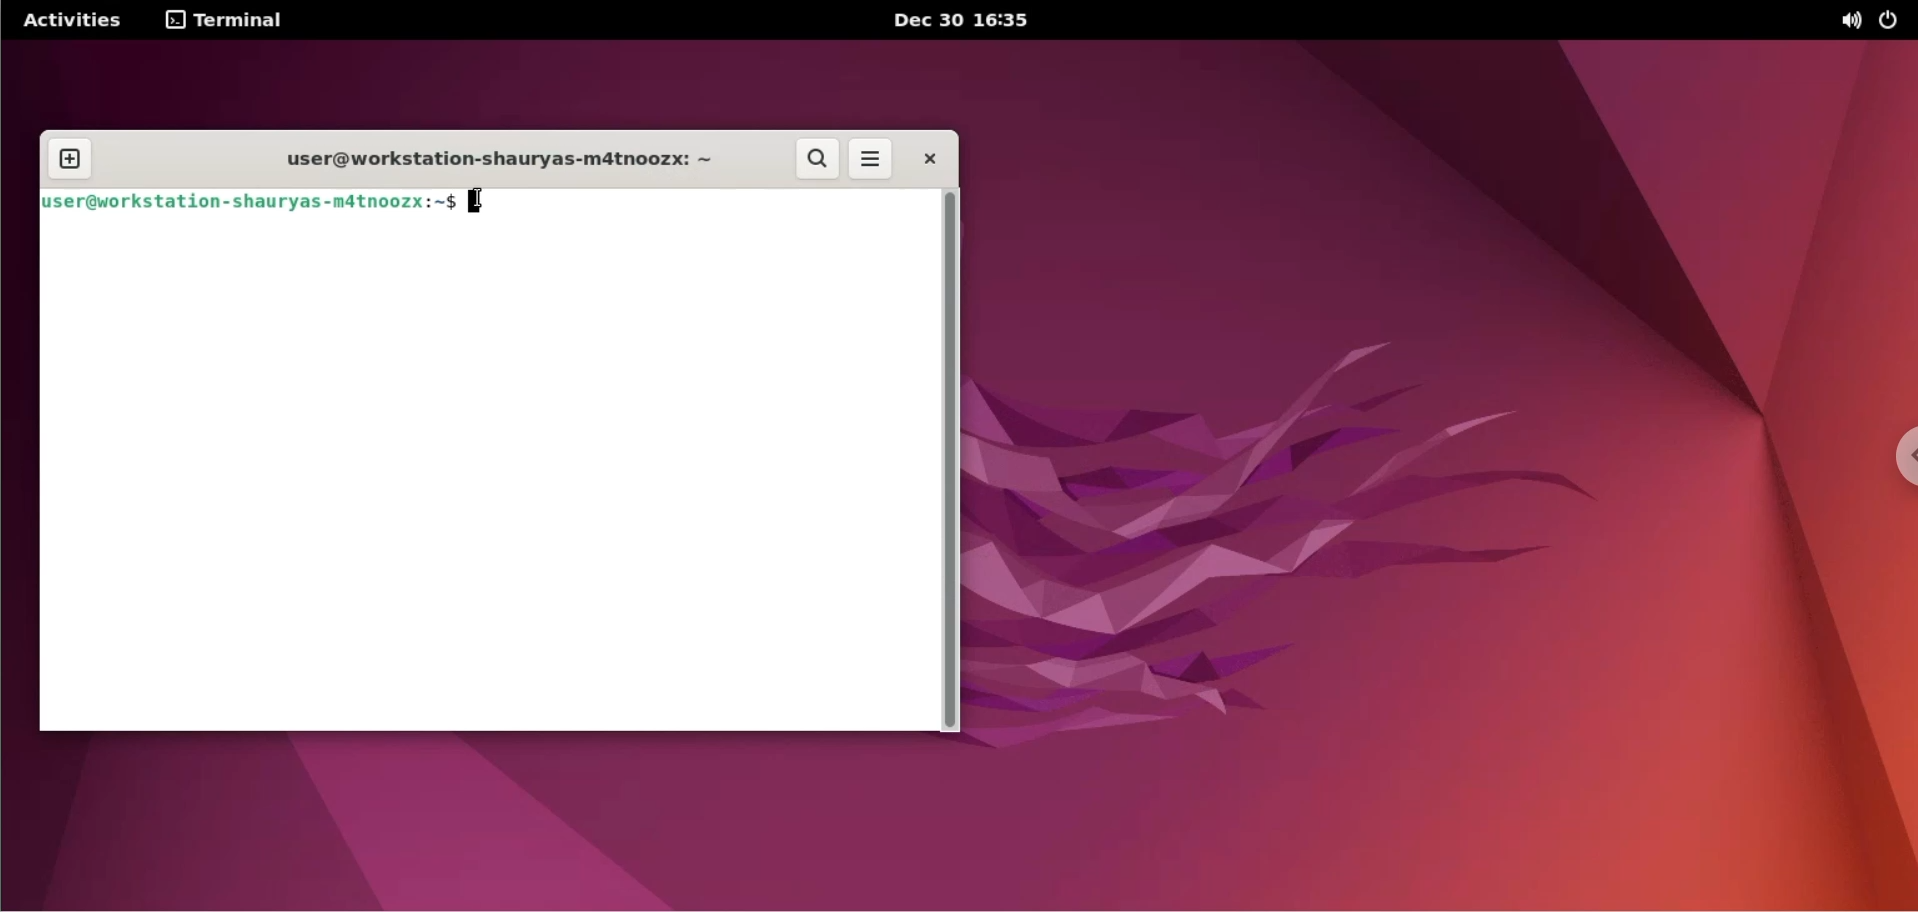 Image resolution: width=1918 pixels, height=912 pixels. Describe the element at coordinates (964, 20) in the screenshot. I see `Dec 30 16:35` at that location.